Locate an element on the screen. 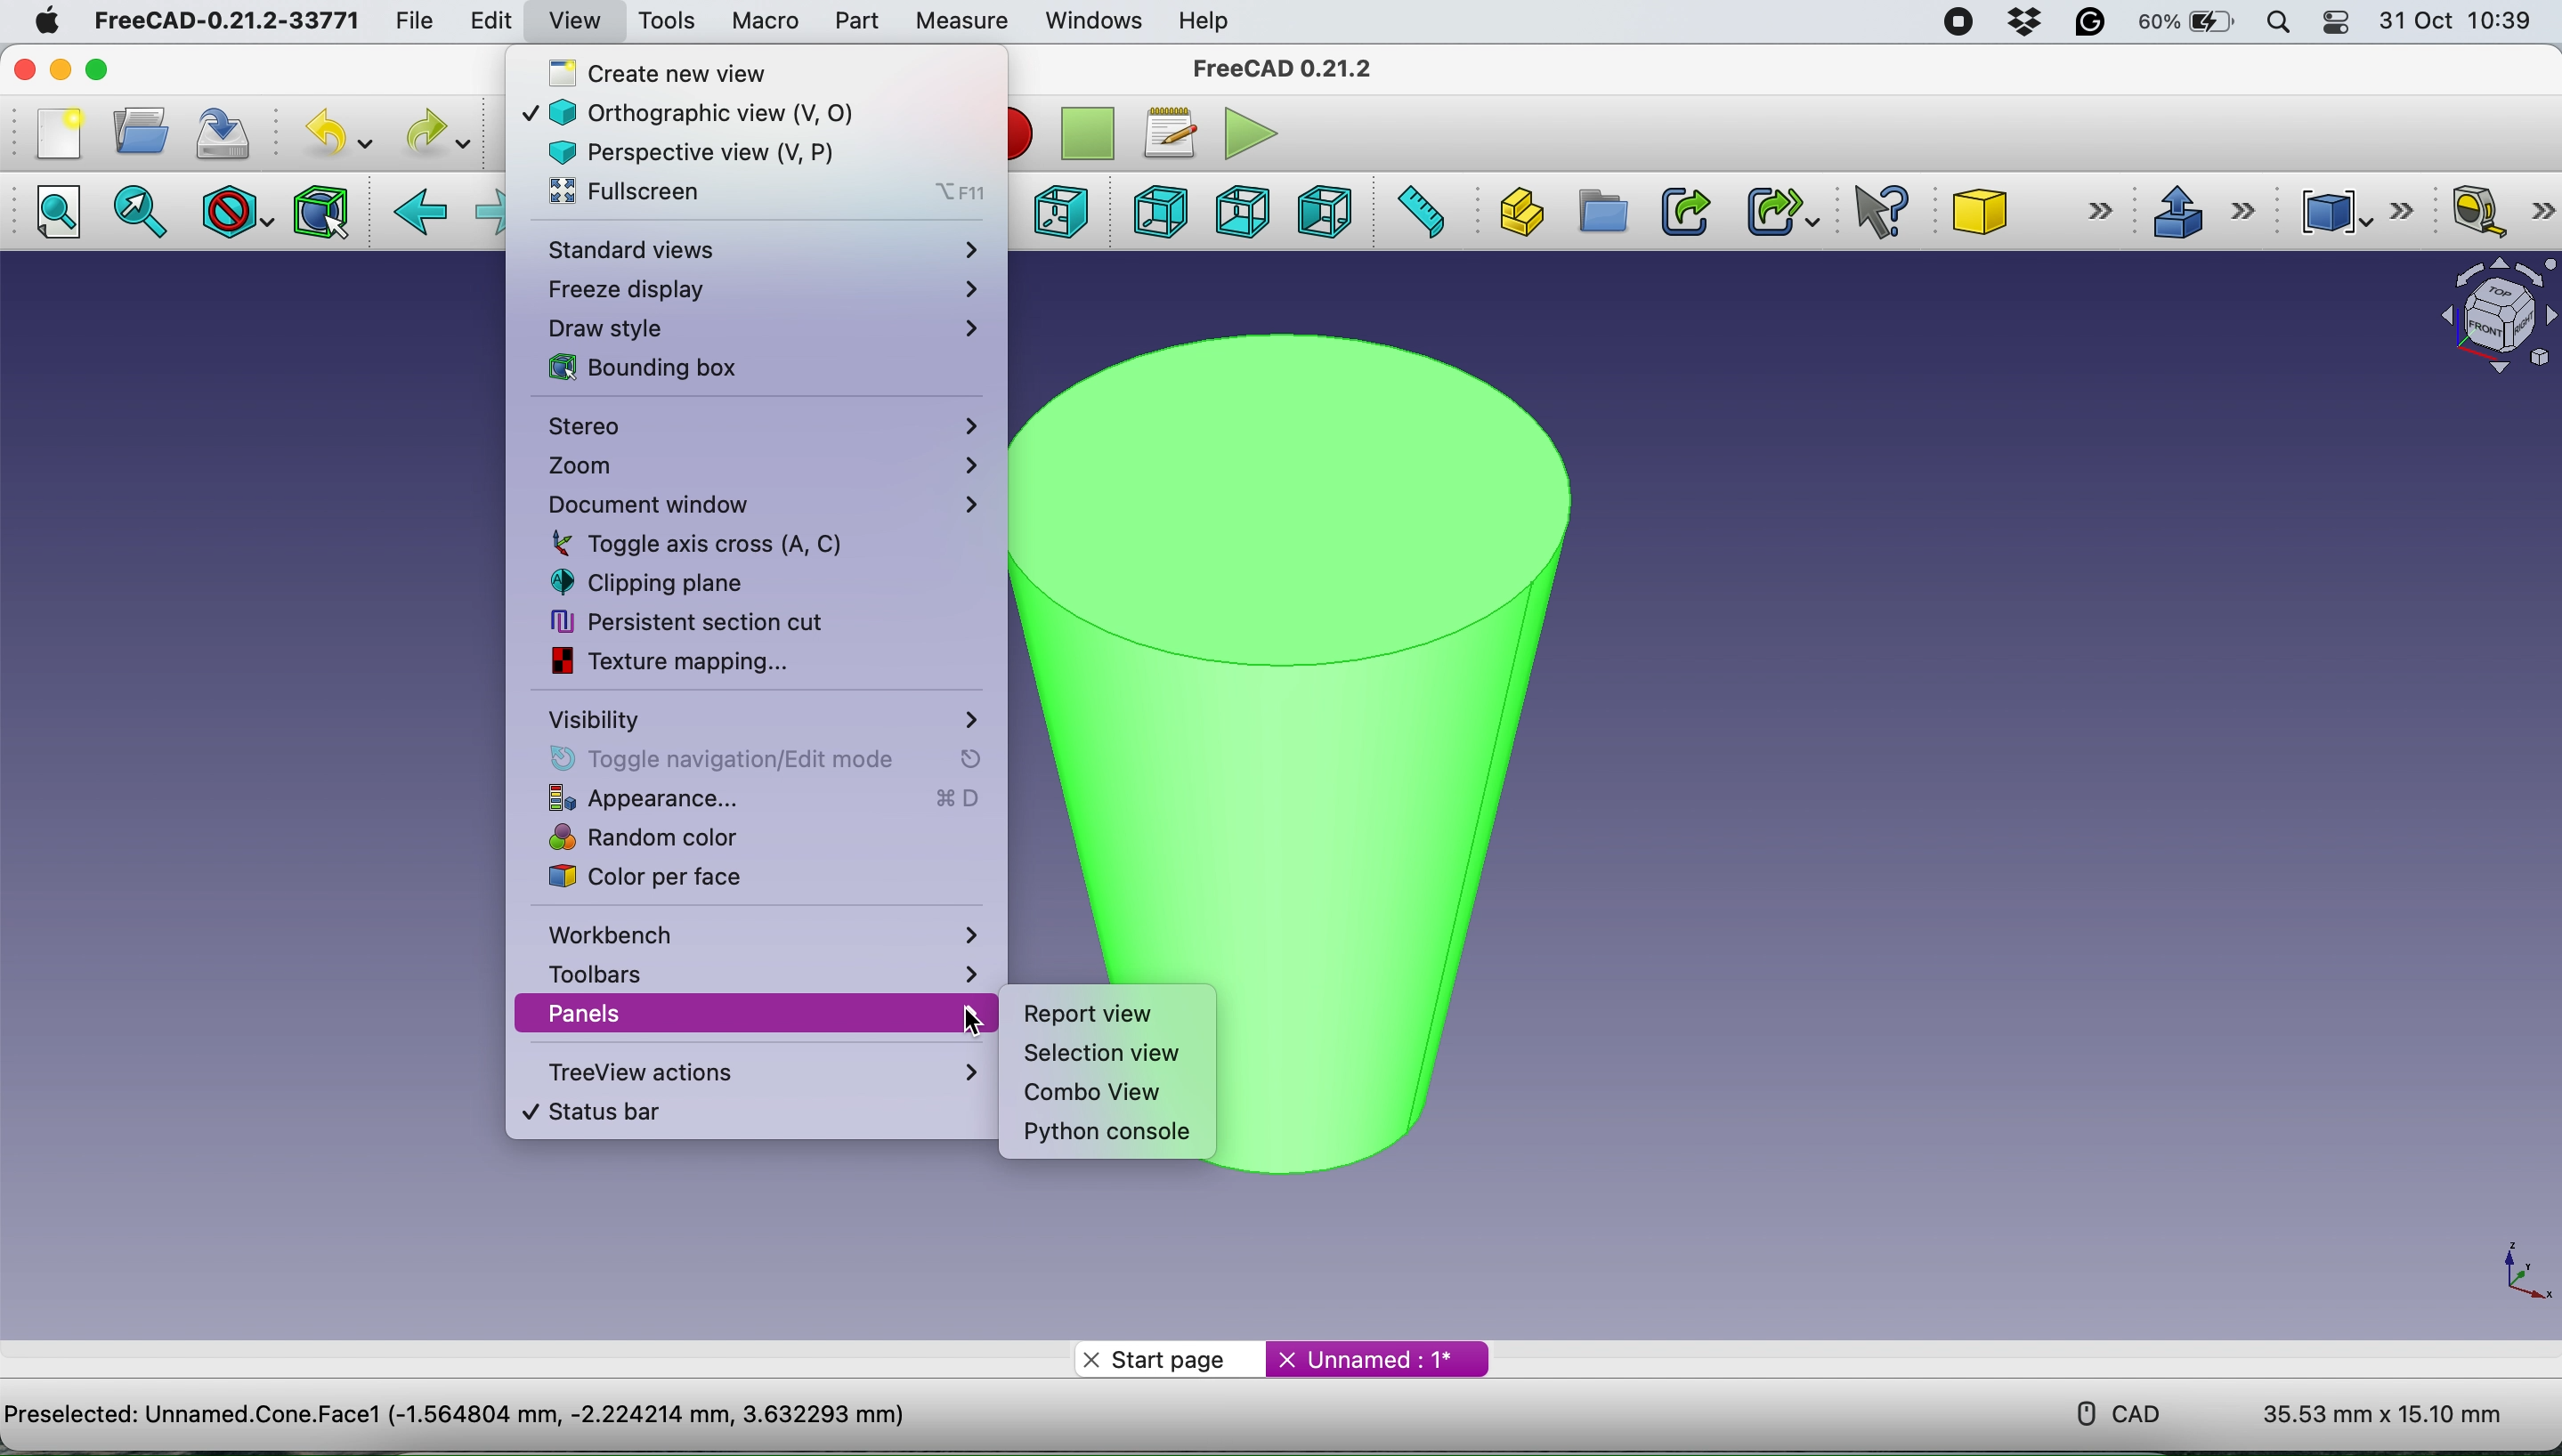  control center is located at coordinates (2338, 25).